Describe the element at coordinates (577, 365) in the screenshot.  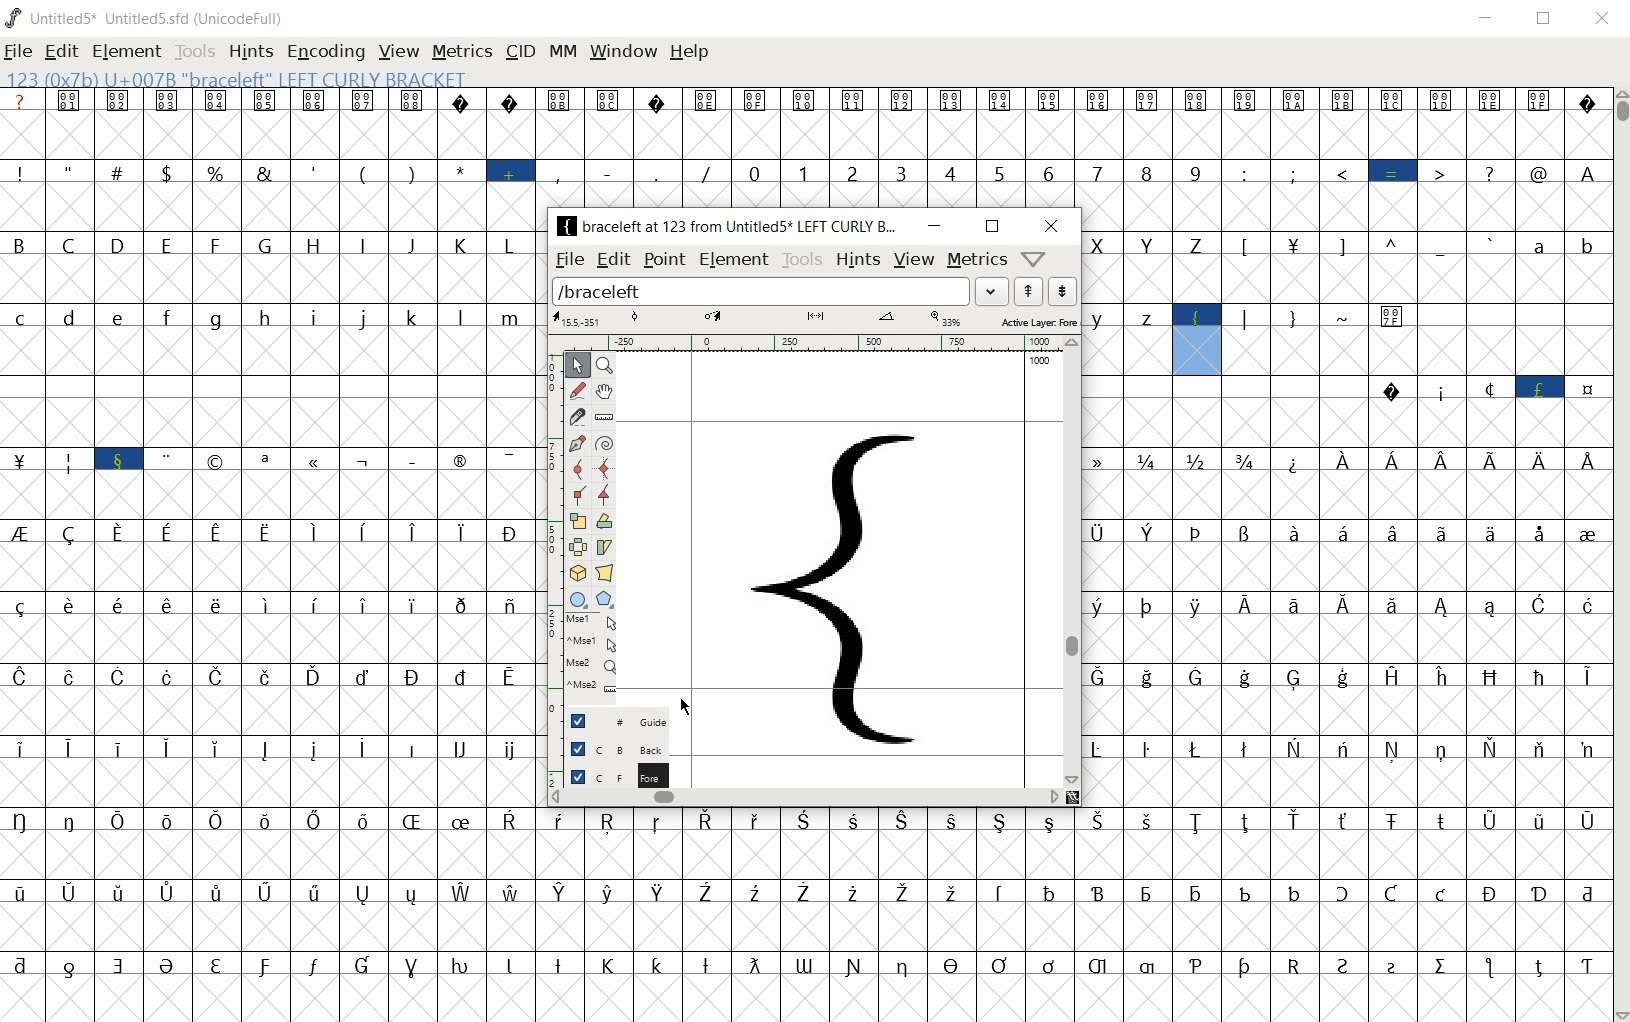
I see `POINTER` at that location.